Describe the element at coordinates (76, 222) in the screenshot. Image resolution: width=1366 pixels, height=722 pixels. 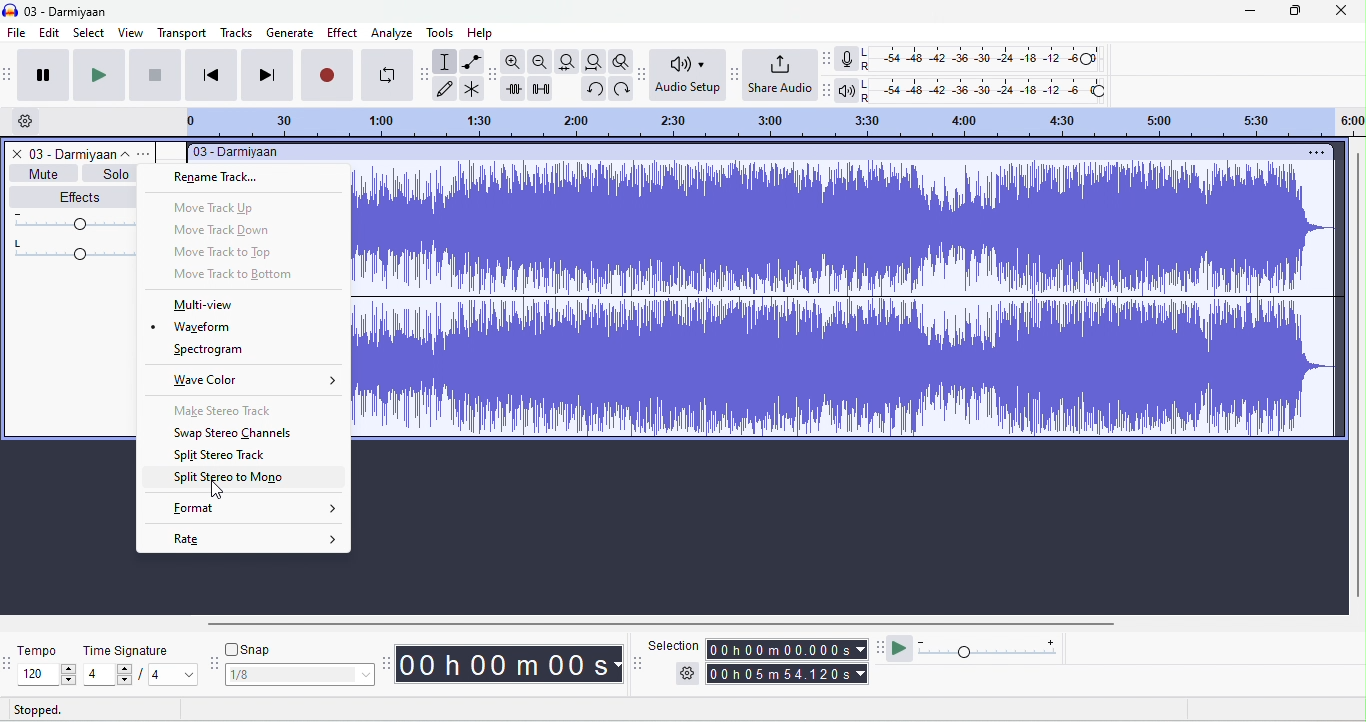
I see `volume` at that location.